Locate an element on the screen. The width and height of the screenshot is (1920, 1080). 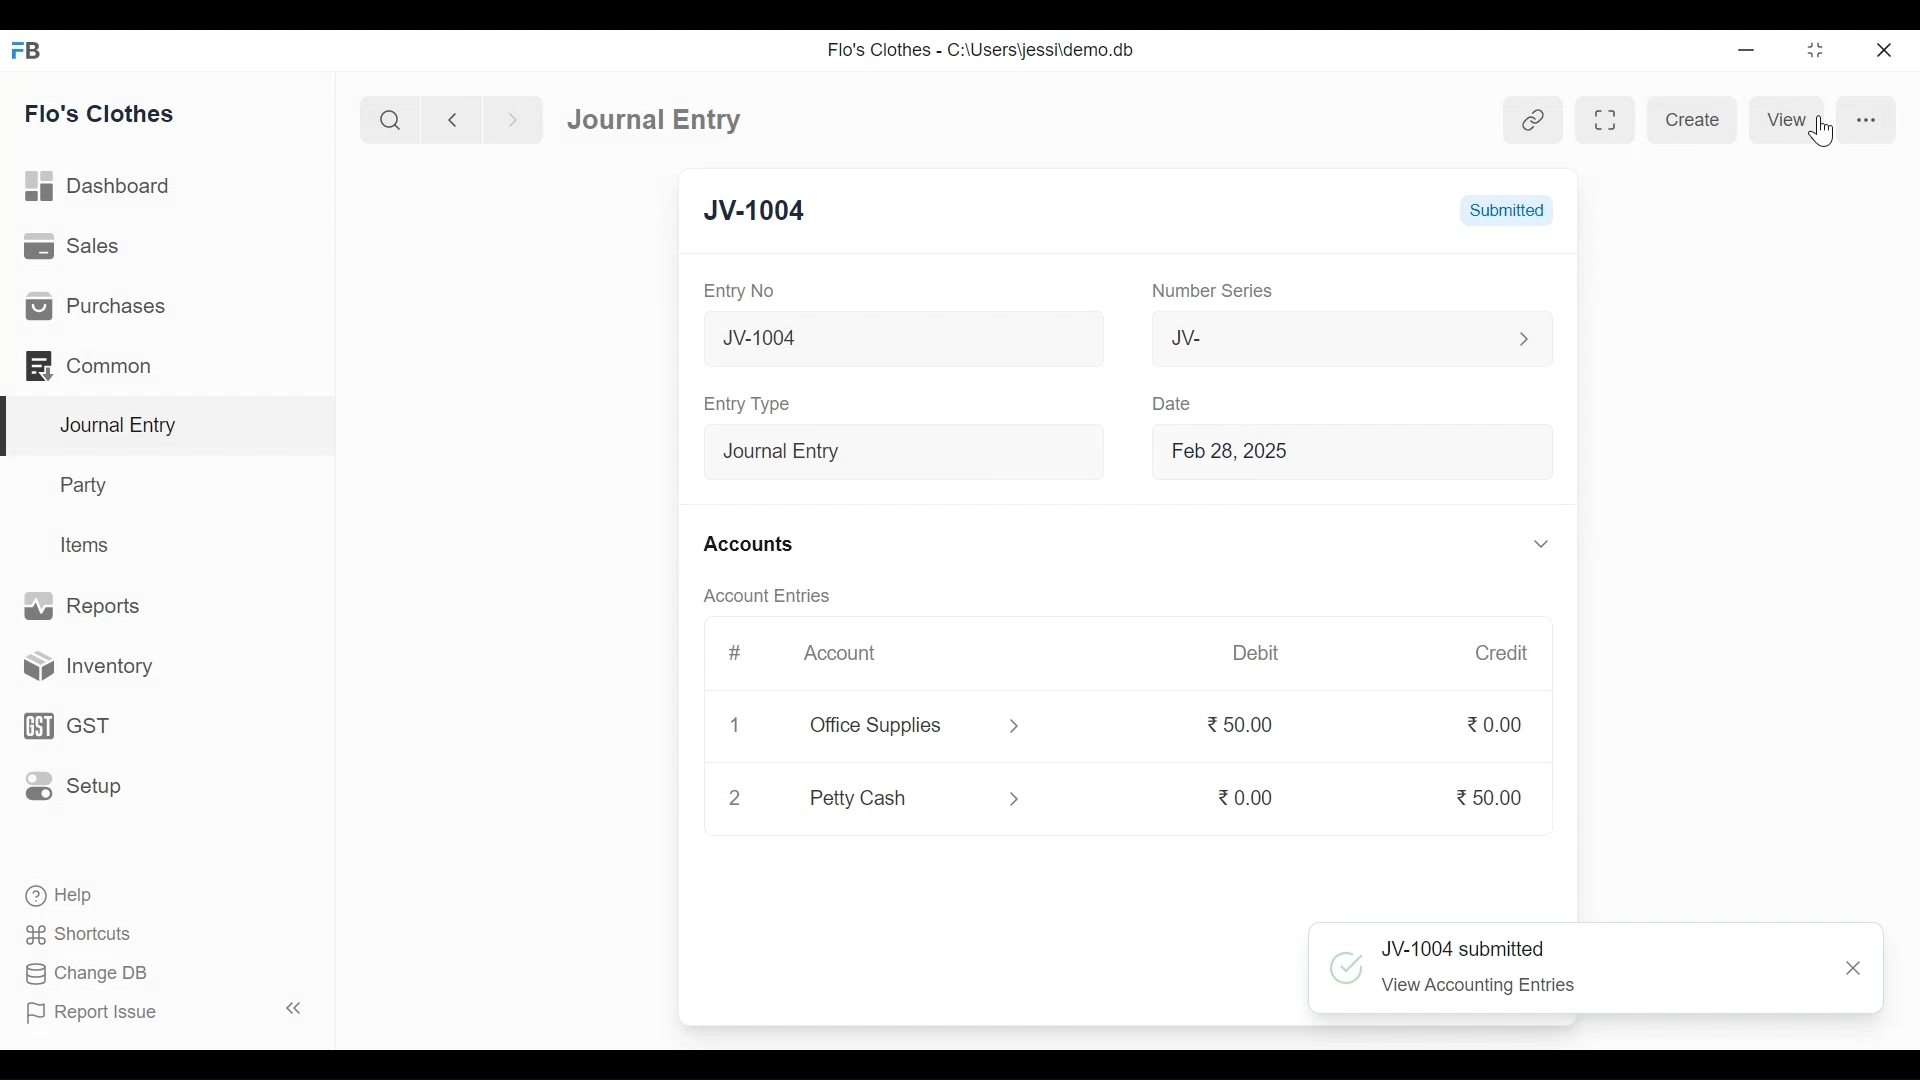
Create is located at coordinates (1694, 120).